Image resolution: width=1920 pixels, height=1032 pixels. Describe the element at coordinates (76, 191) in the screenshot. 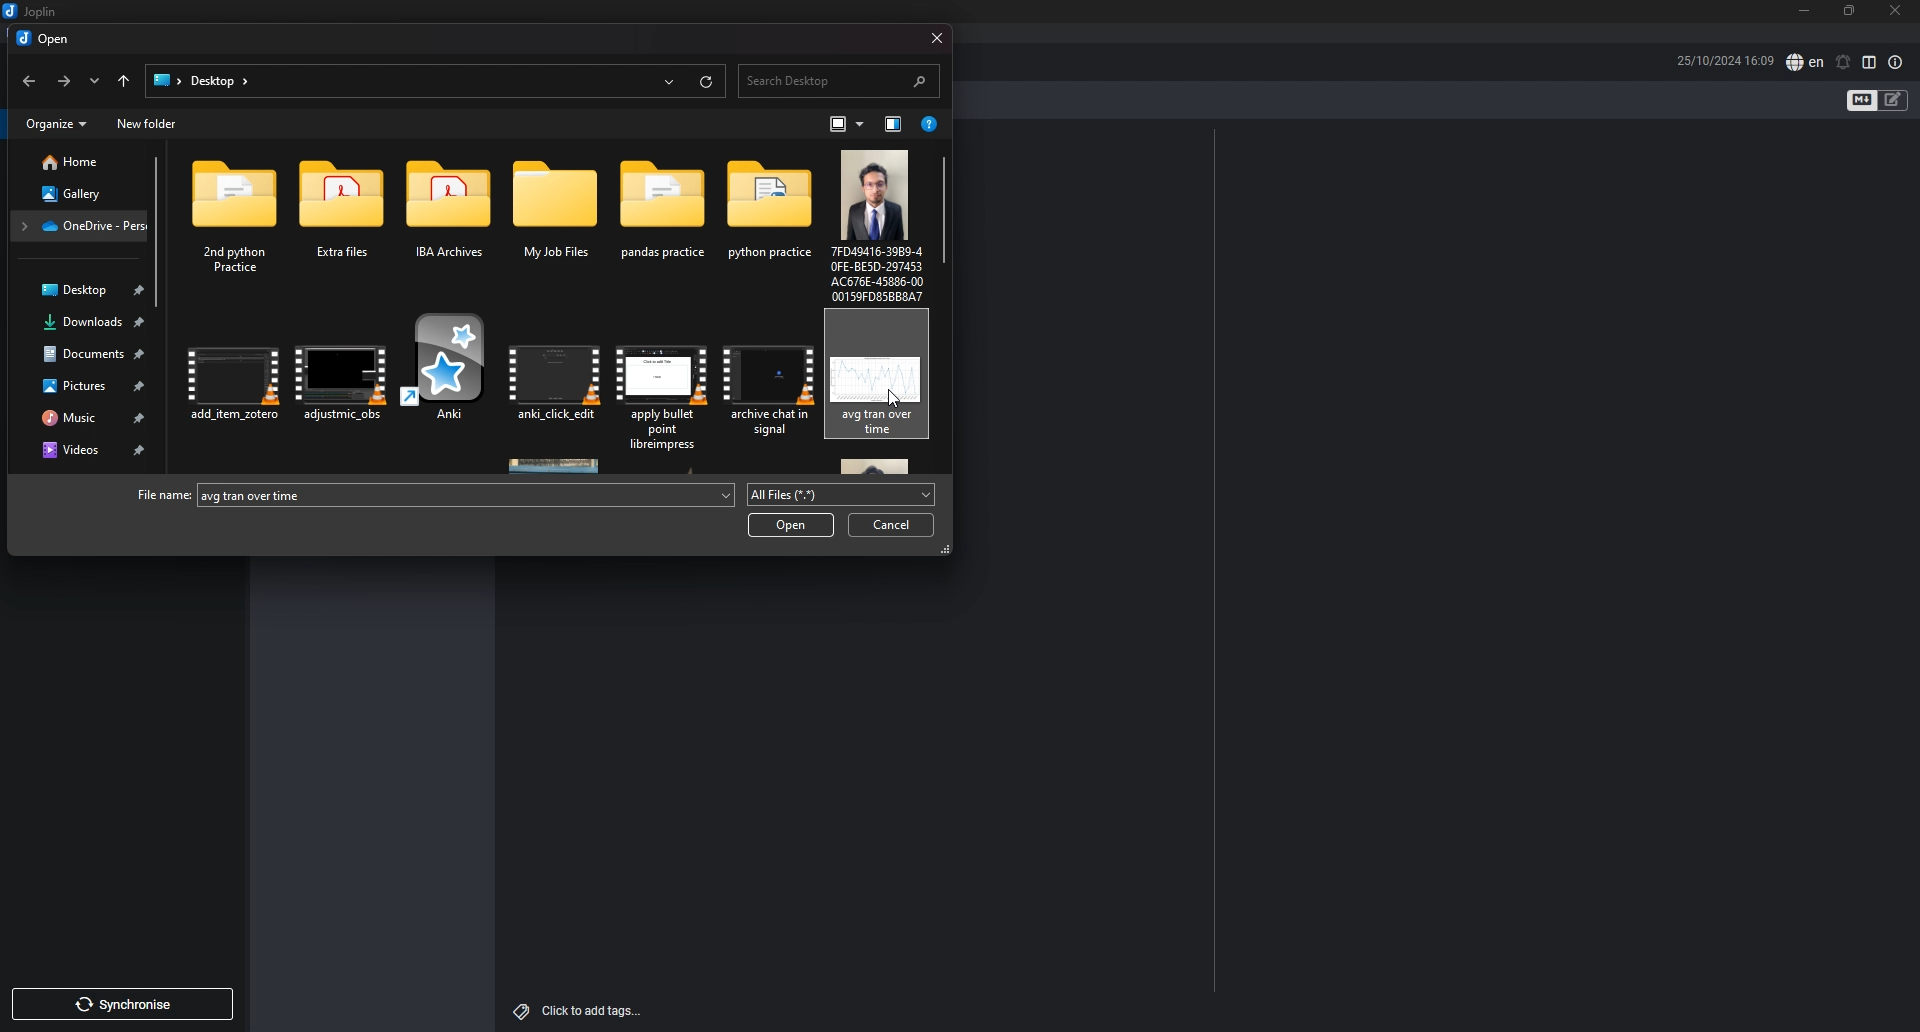

I see `gallery` at that location.